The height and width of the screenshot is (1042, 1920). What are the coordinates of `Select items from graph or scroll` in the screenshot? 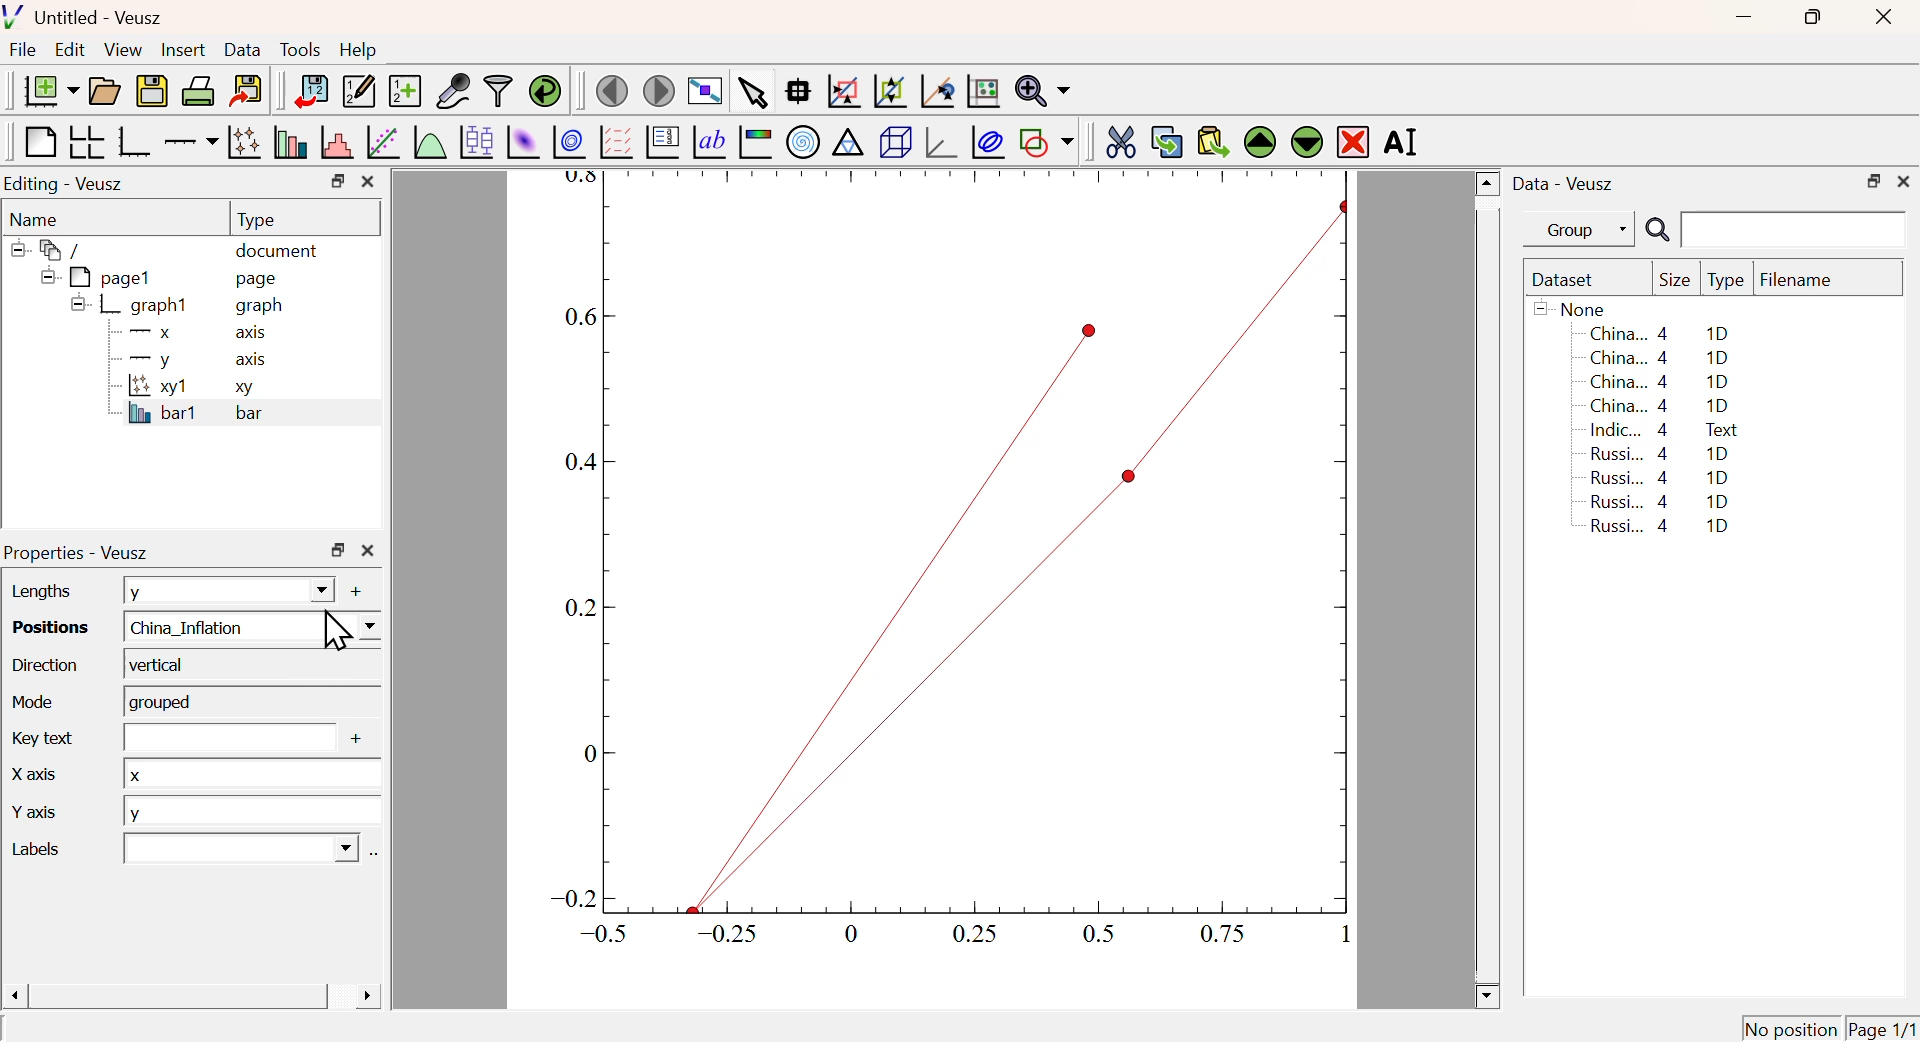 It's located at (751, 96).